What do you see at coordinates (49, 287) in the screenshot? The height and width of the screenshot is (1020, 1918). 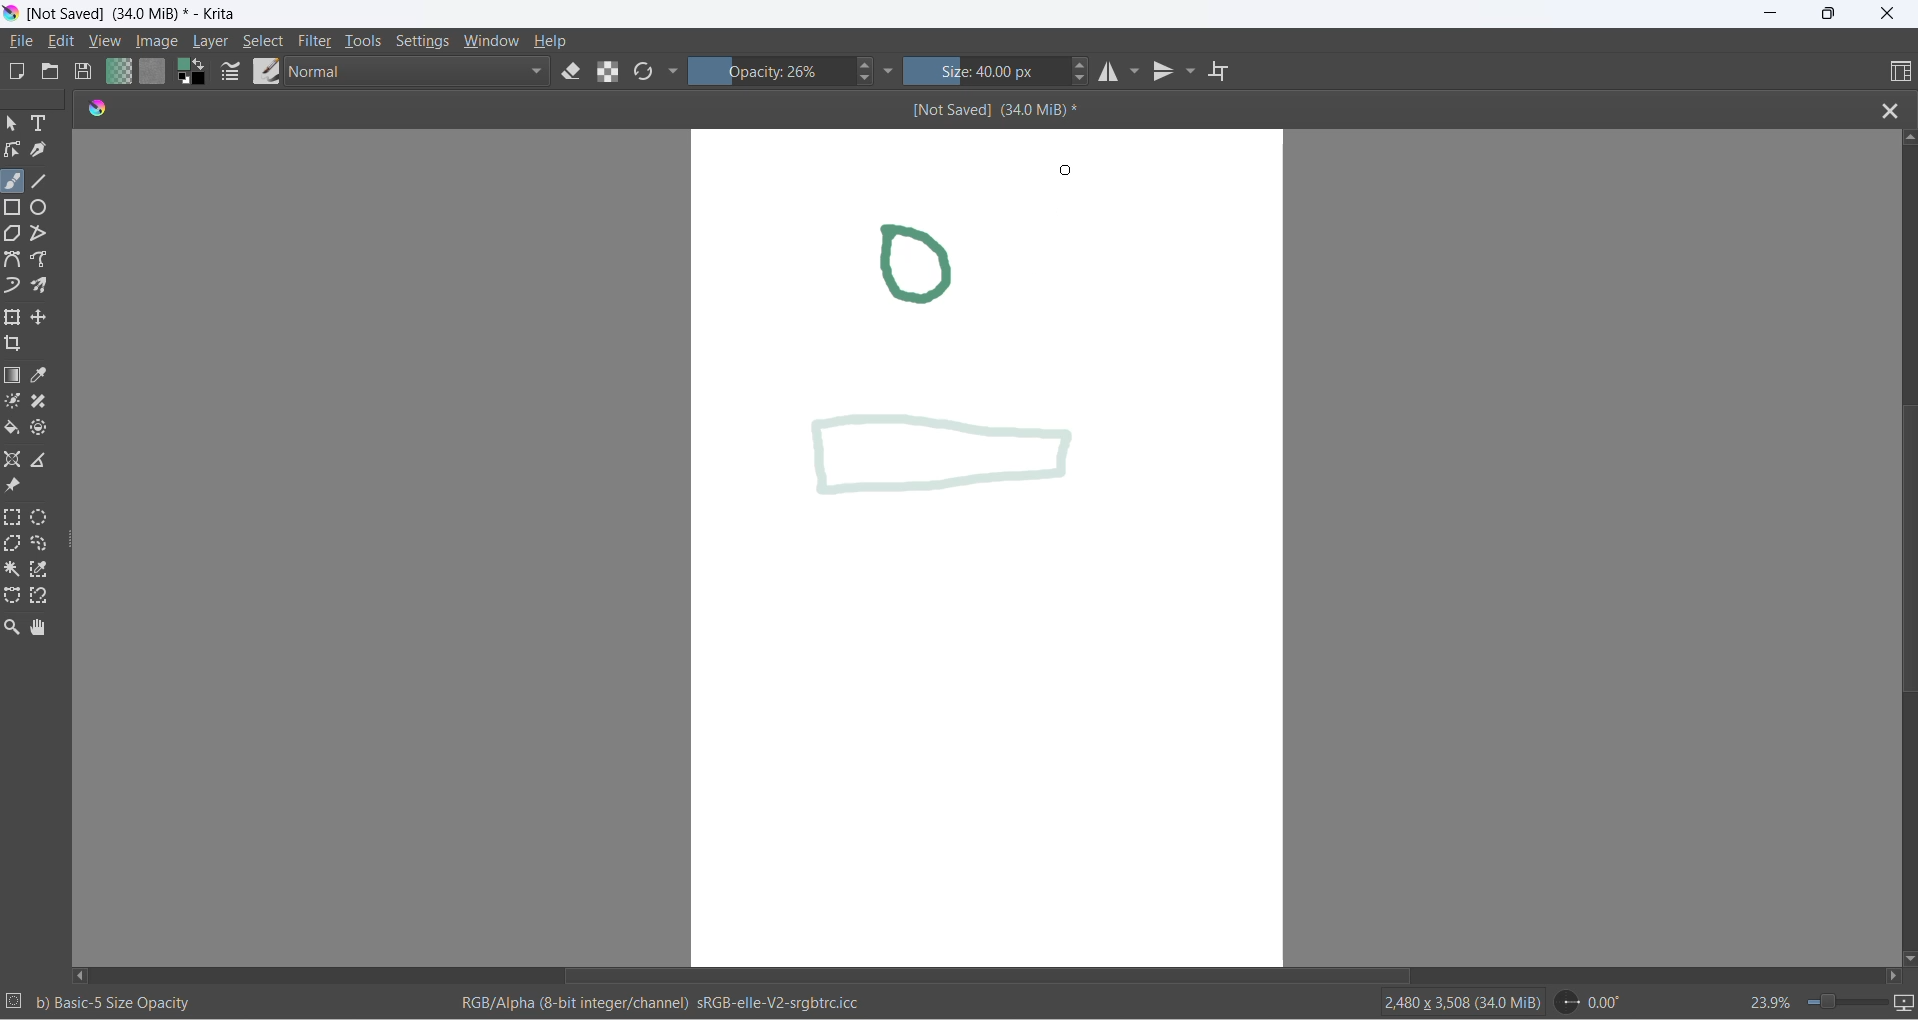 I see `multibrush tool` at bounding box center [49, 287].